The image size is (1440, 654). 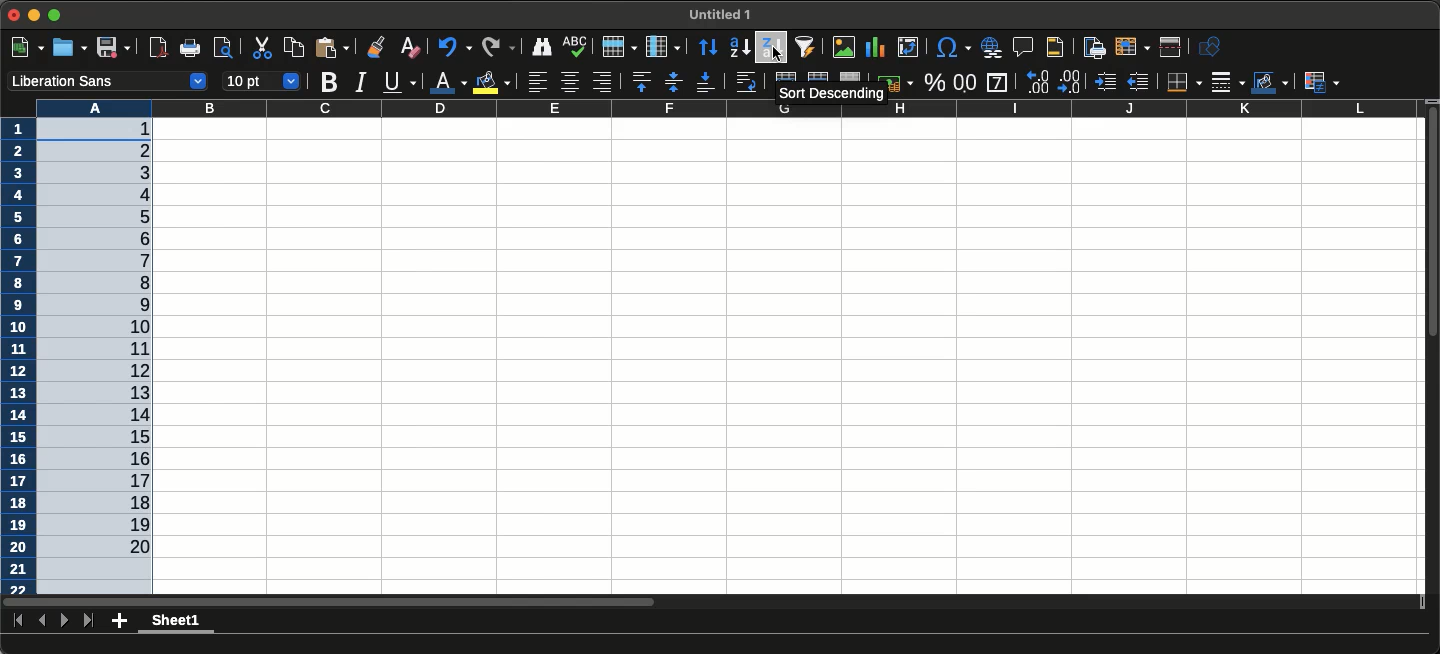 What do you see at coordinates (1023, 47) in the screenshot?
I see `Insert comment` at bounding box center [1023, 47].